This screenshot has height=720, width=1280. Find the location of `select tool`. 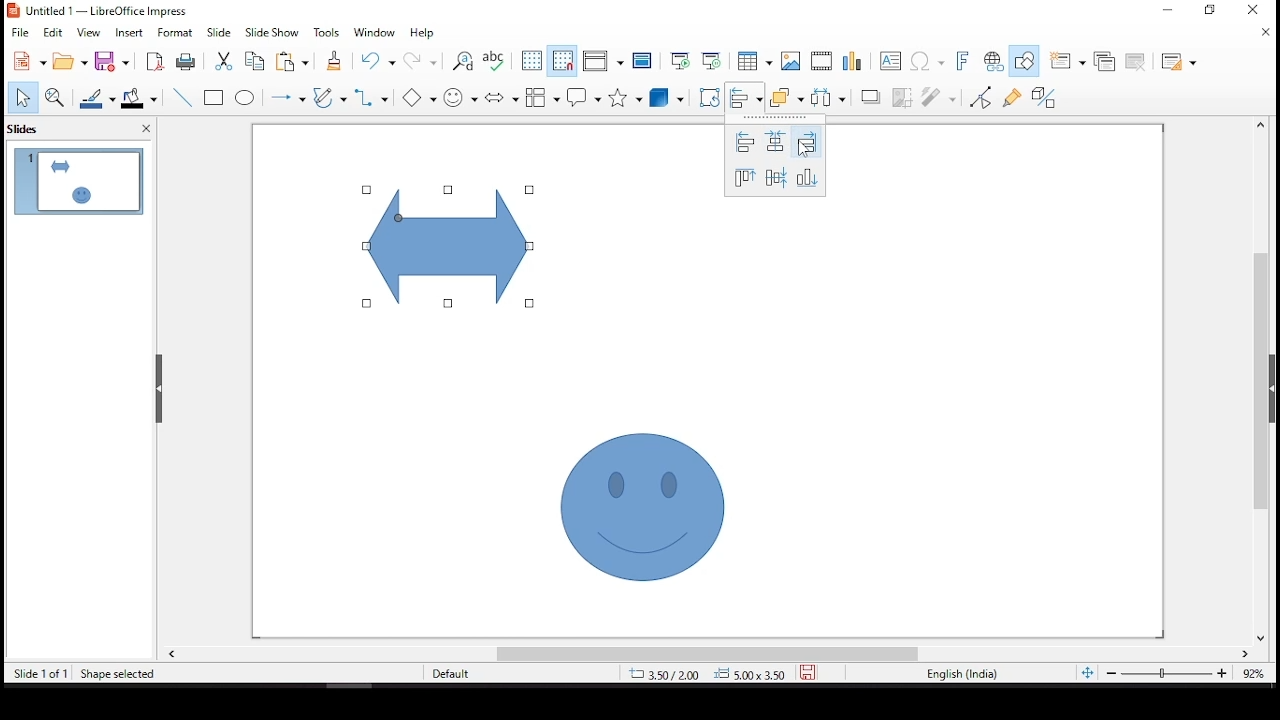

select tool is located at coordinates (23, 96).